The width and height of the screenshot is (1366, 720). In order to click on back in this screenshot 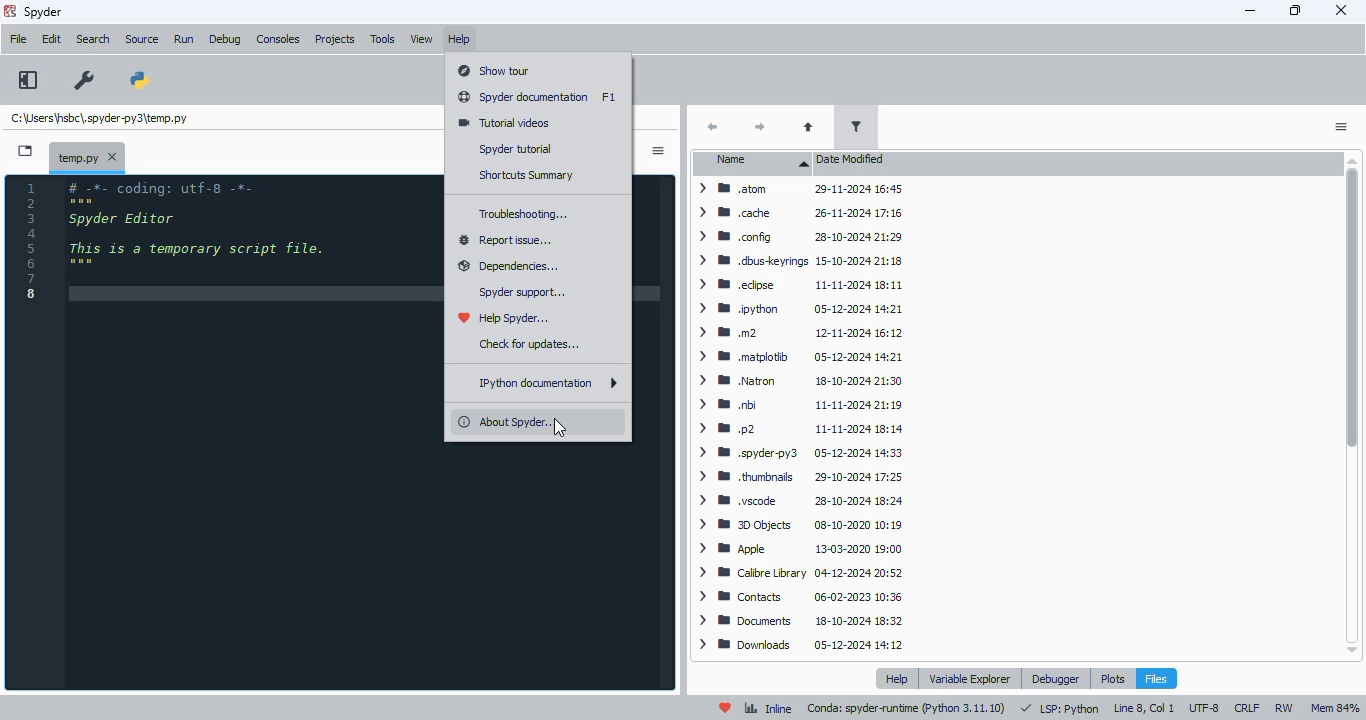, I will do `click(713, 127)`.